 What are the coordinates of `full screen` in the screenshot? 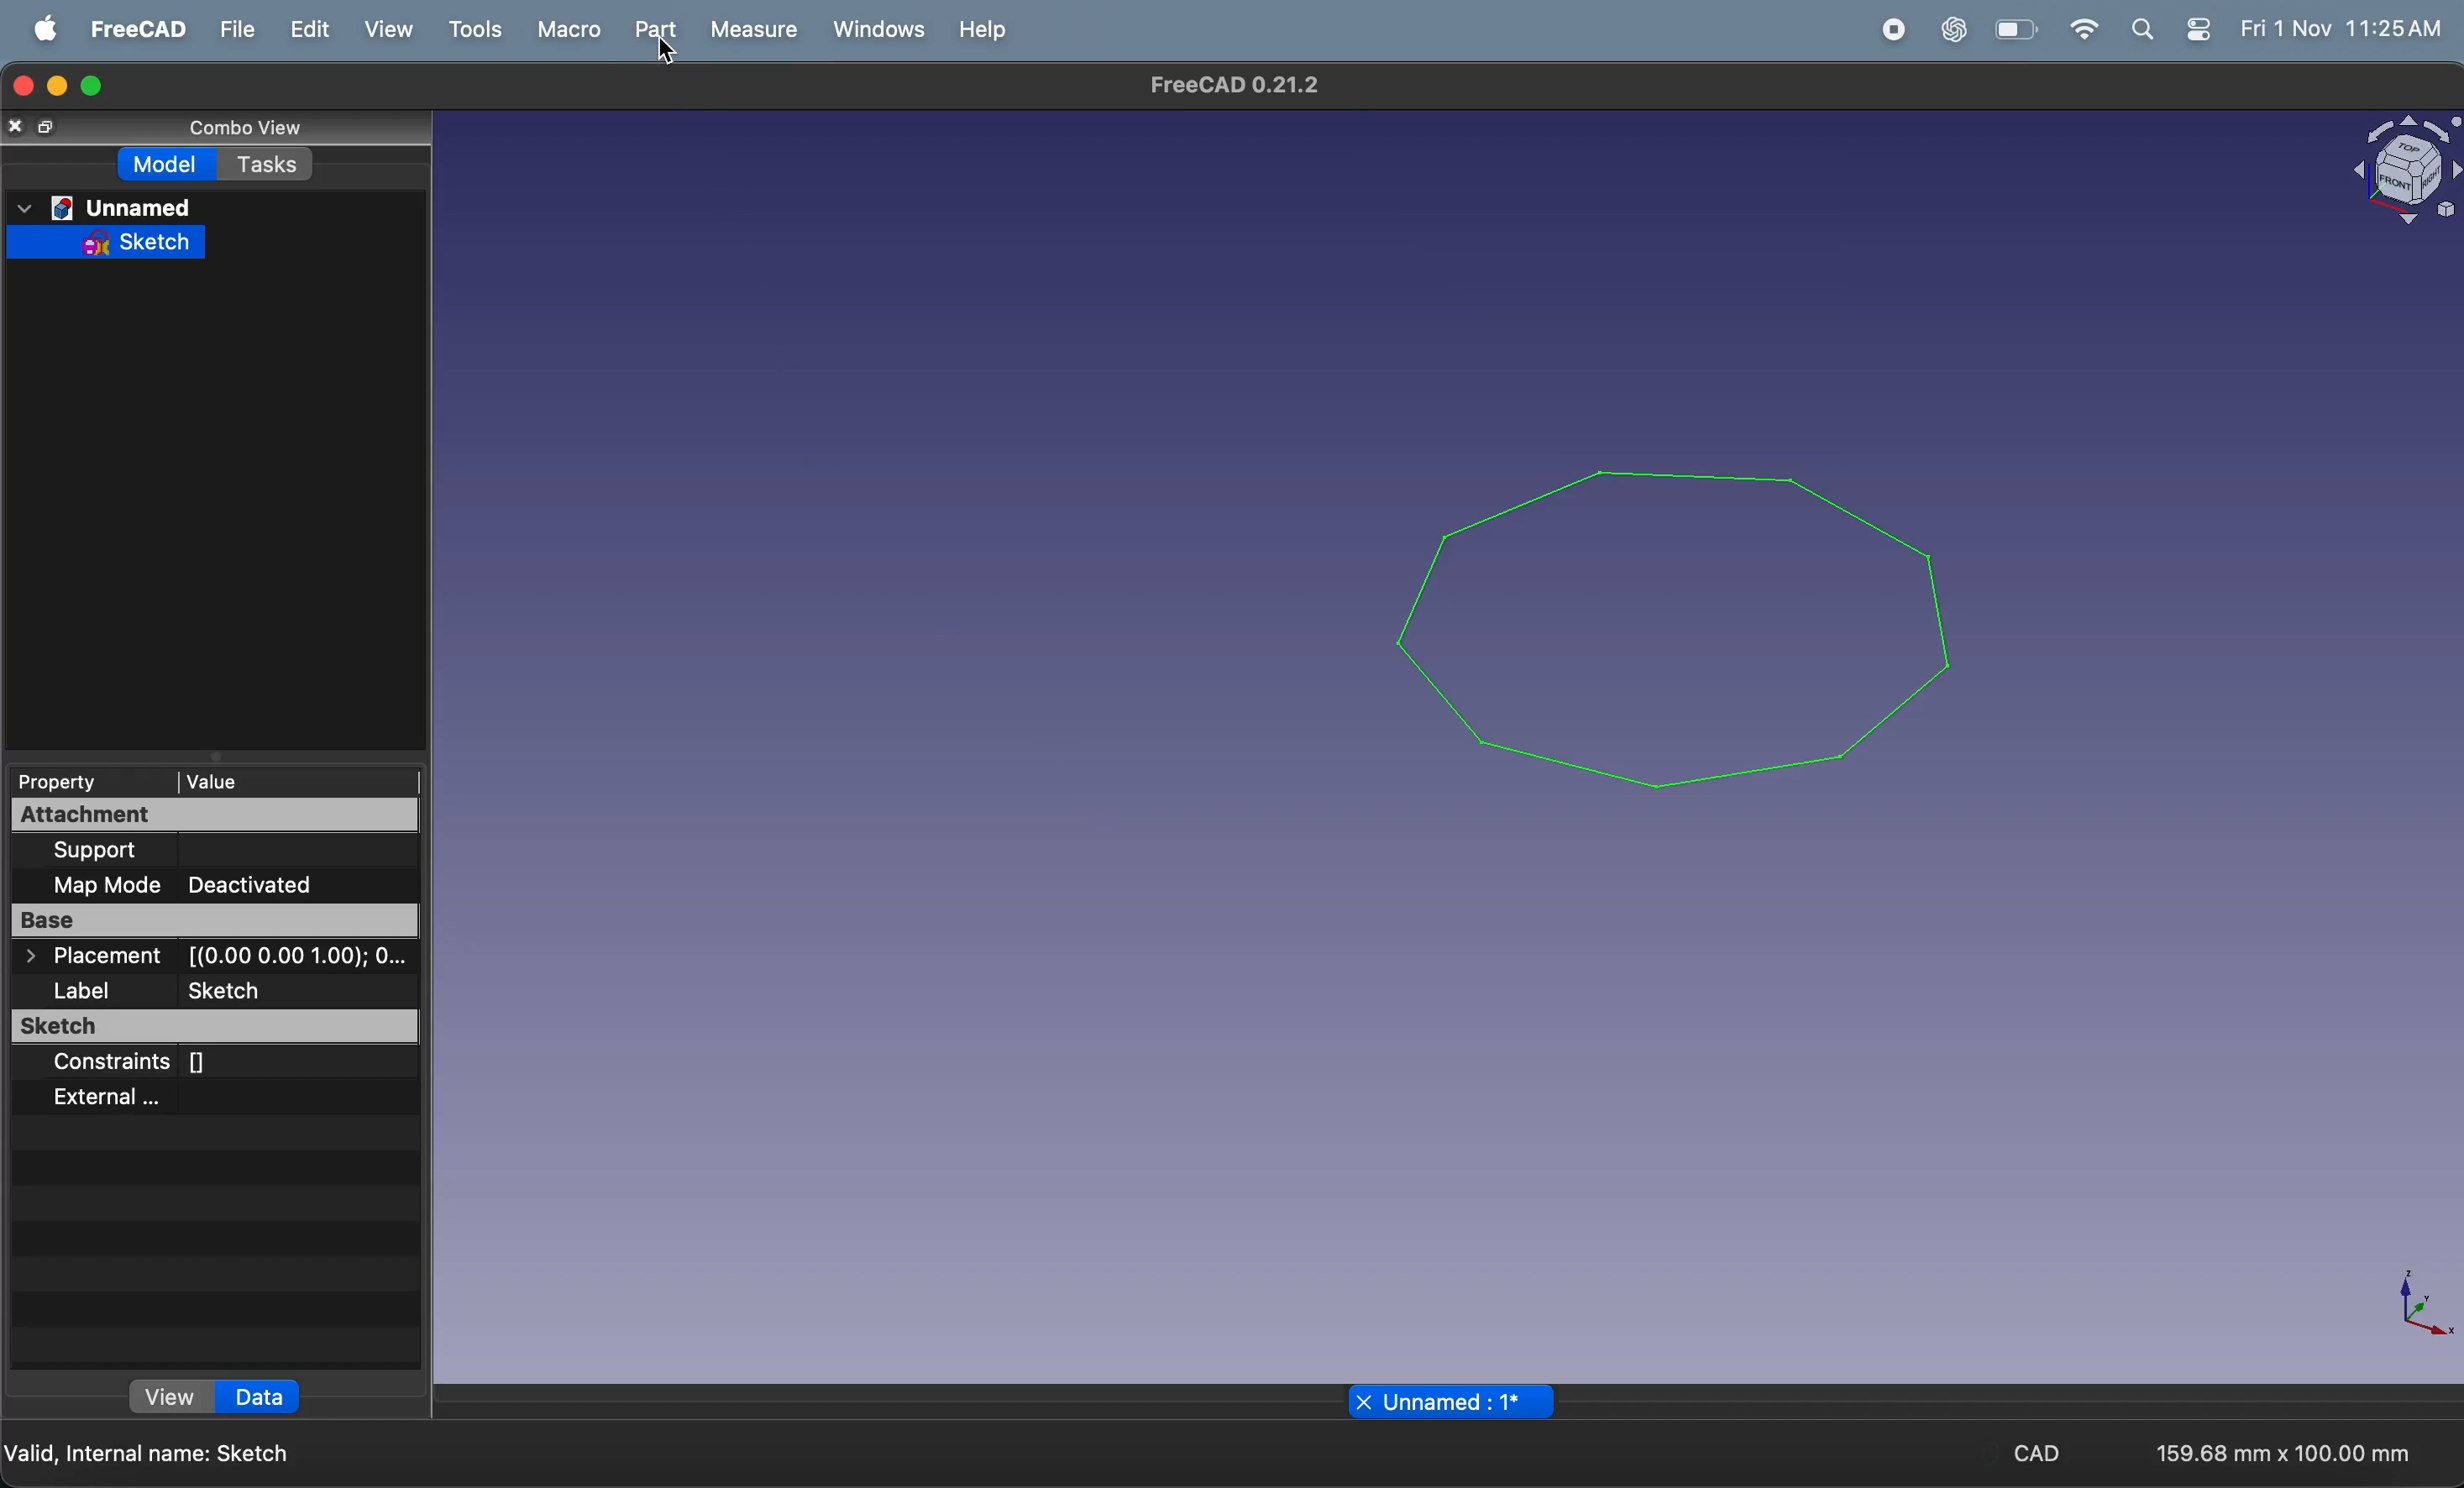 It's located at (52, 127).